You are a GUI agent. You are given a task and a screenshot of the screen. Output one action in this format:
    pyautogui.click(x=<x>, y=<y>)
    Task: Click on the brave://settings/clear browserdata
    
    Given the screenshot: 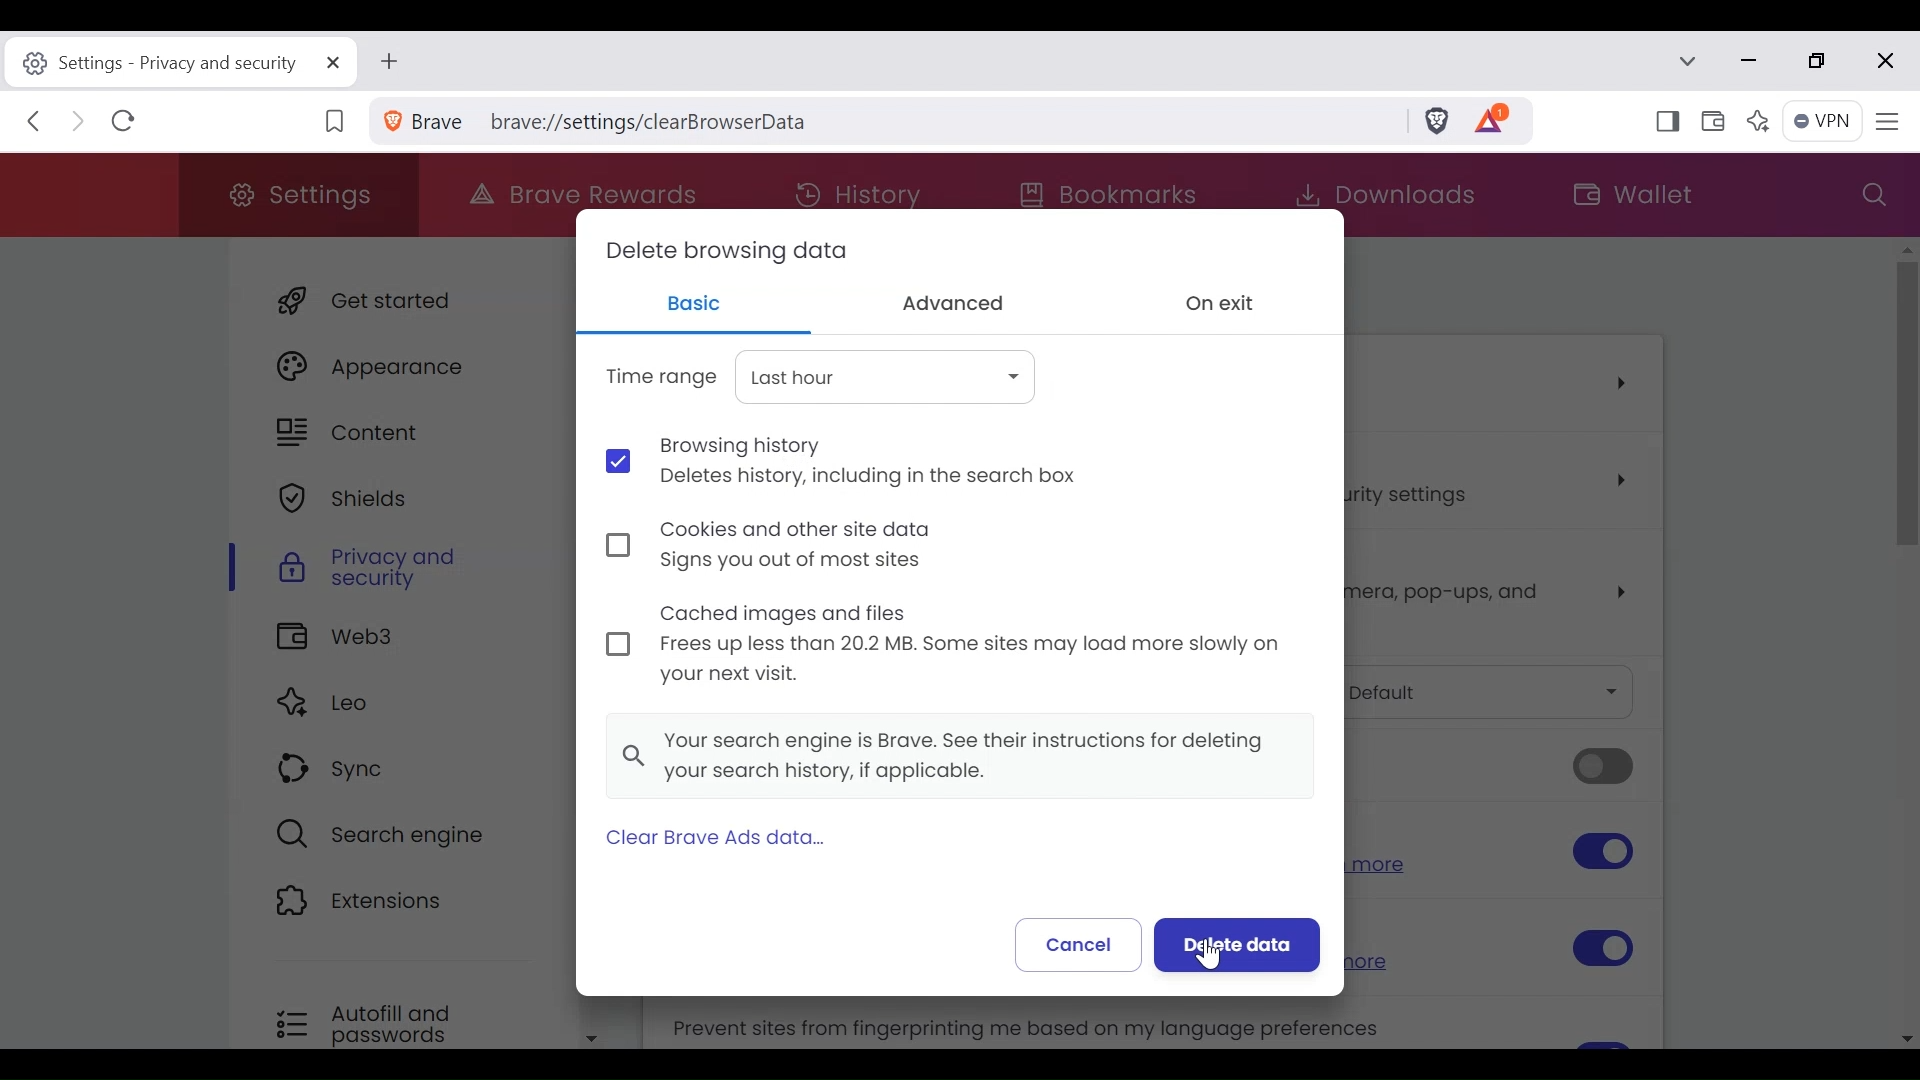 What is the action you would take?
    pyautogui.click(x=886, y=120)
    